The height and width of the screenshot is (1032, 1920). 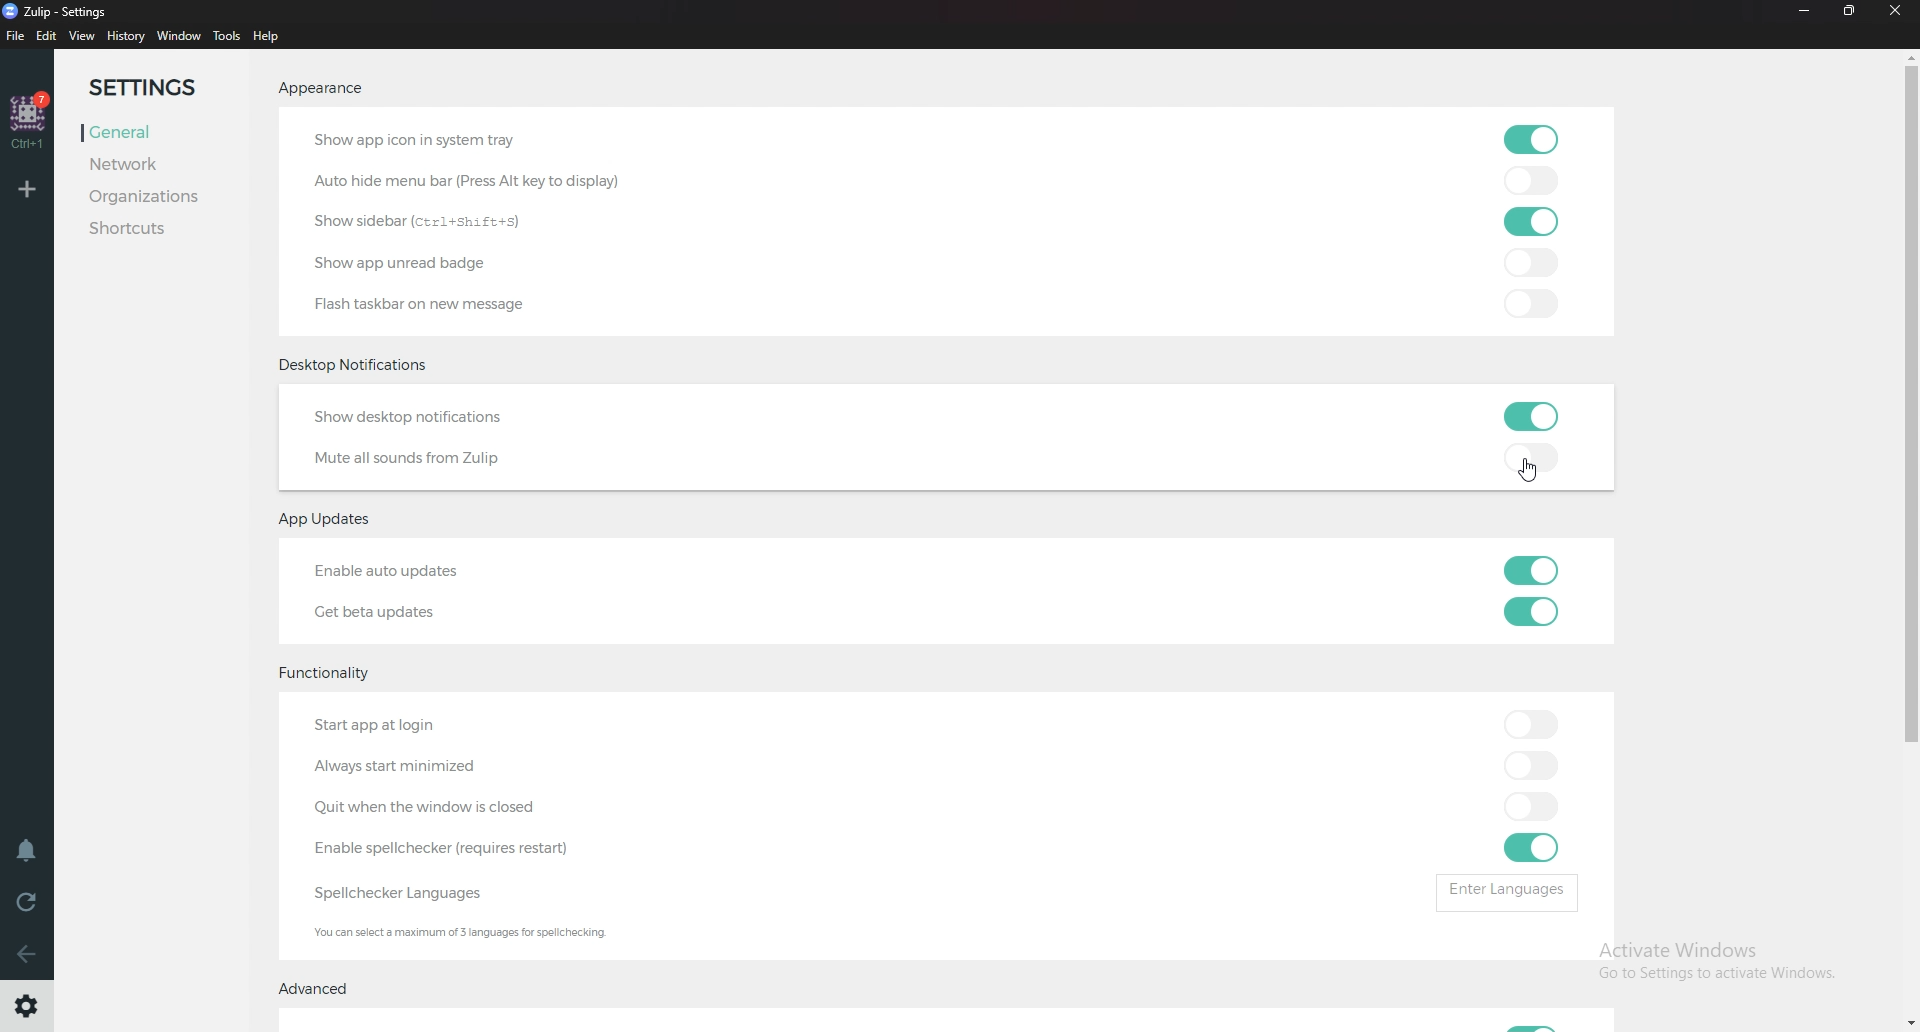 What do you see at coordinates (116, 134) in the screenshot?
I see `General` at bounding box center [116, 134].